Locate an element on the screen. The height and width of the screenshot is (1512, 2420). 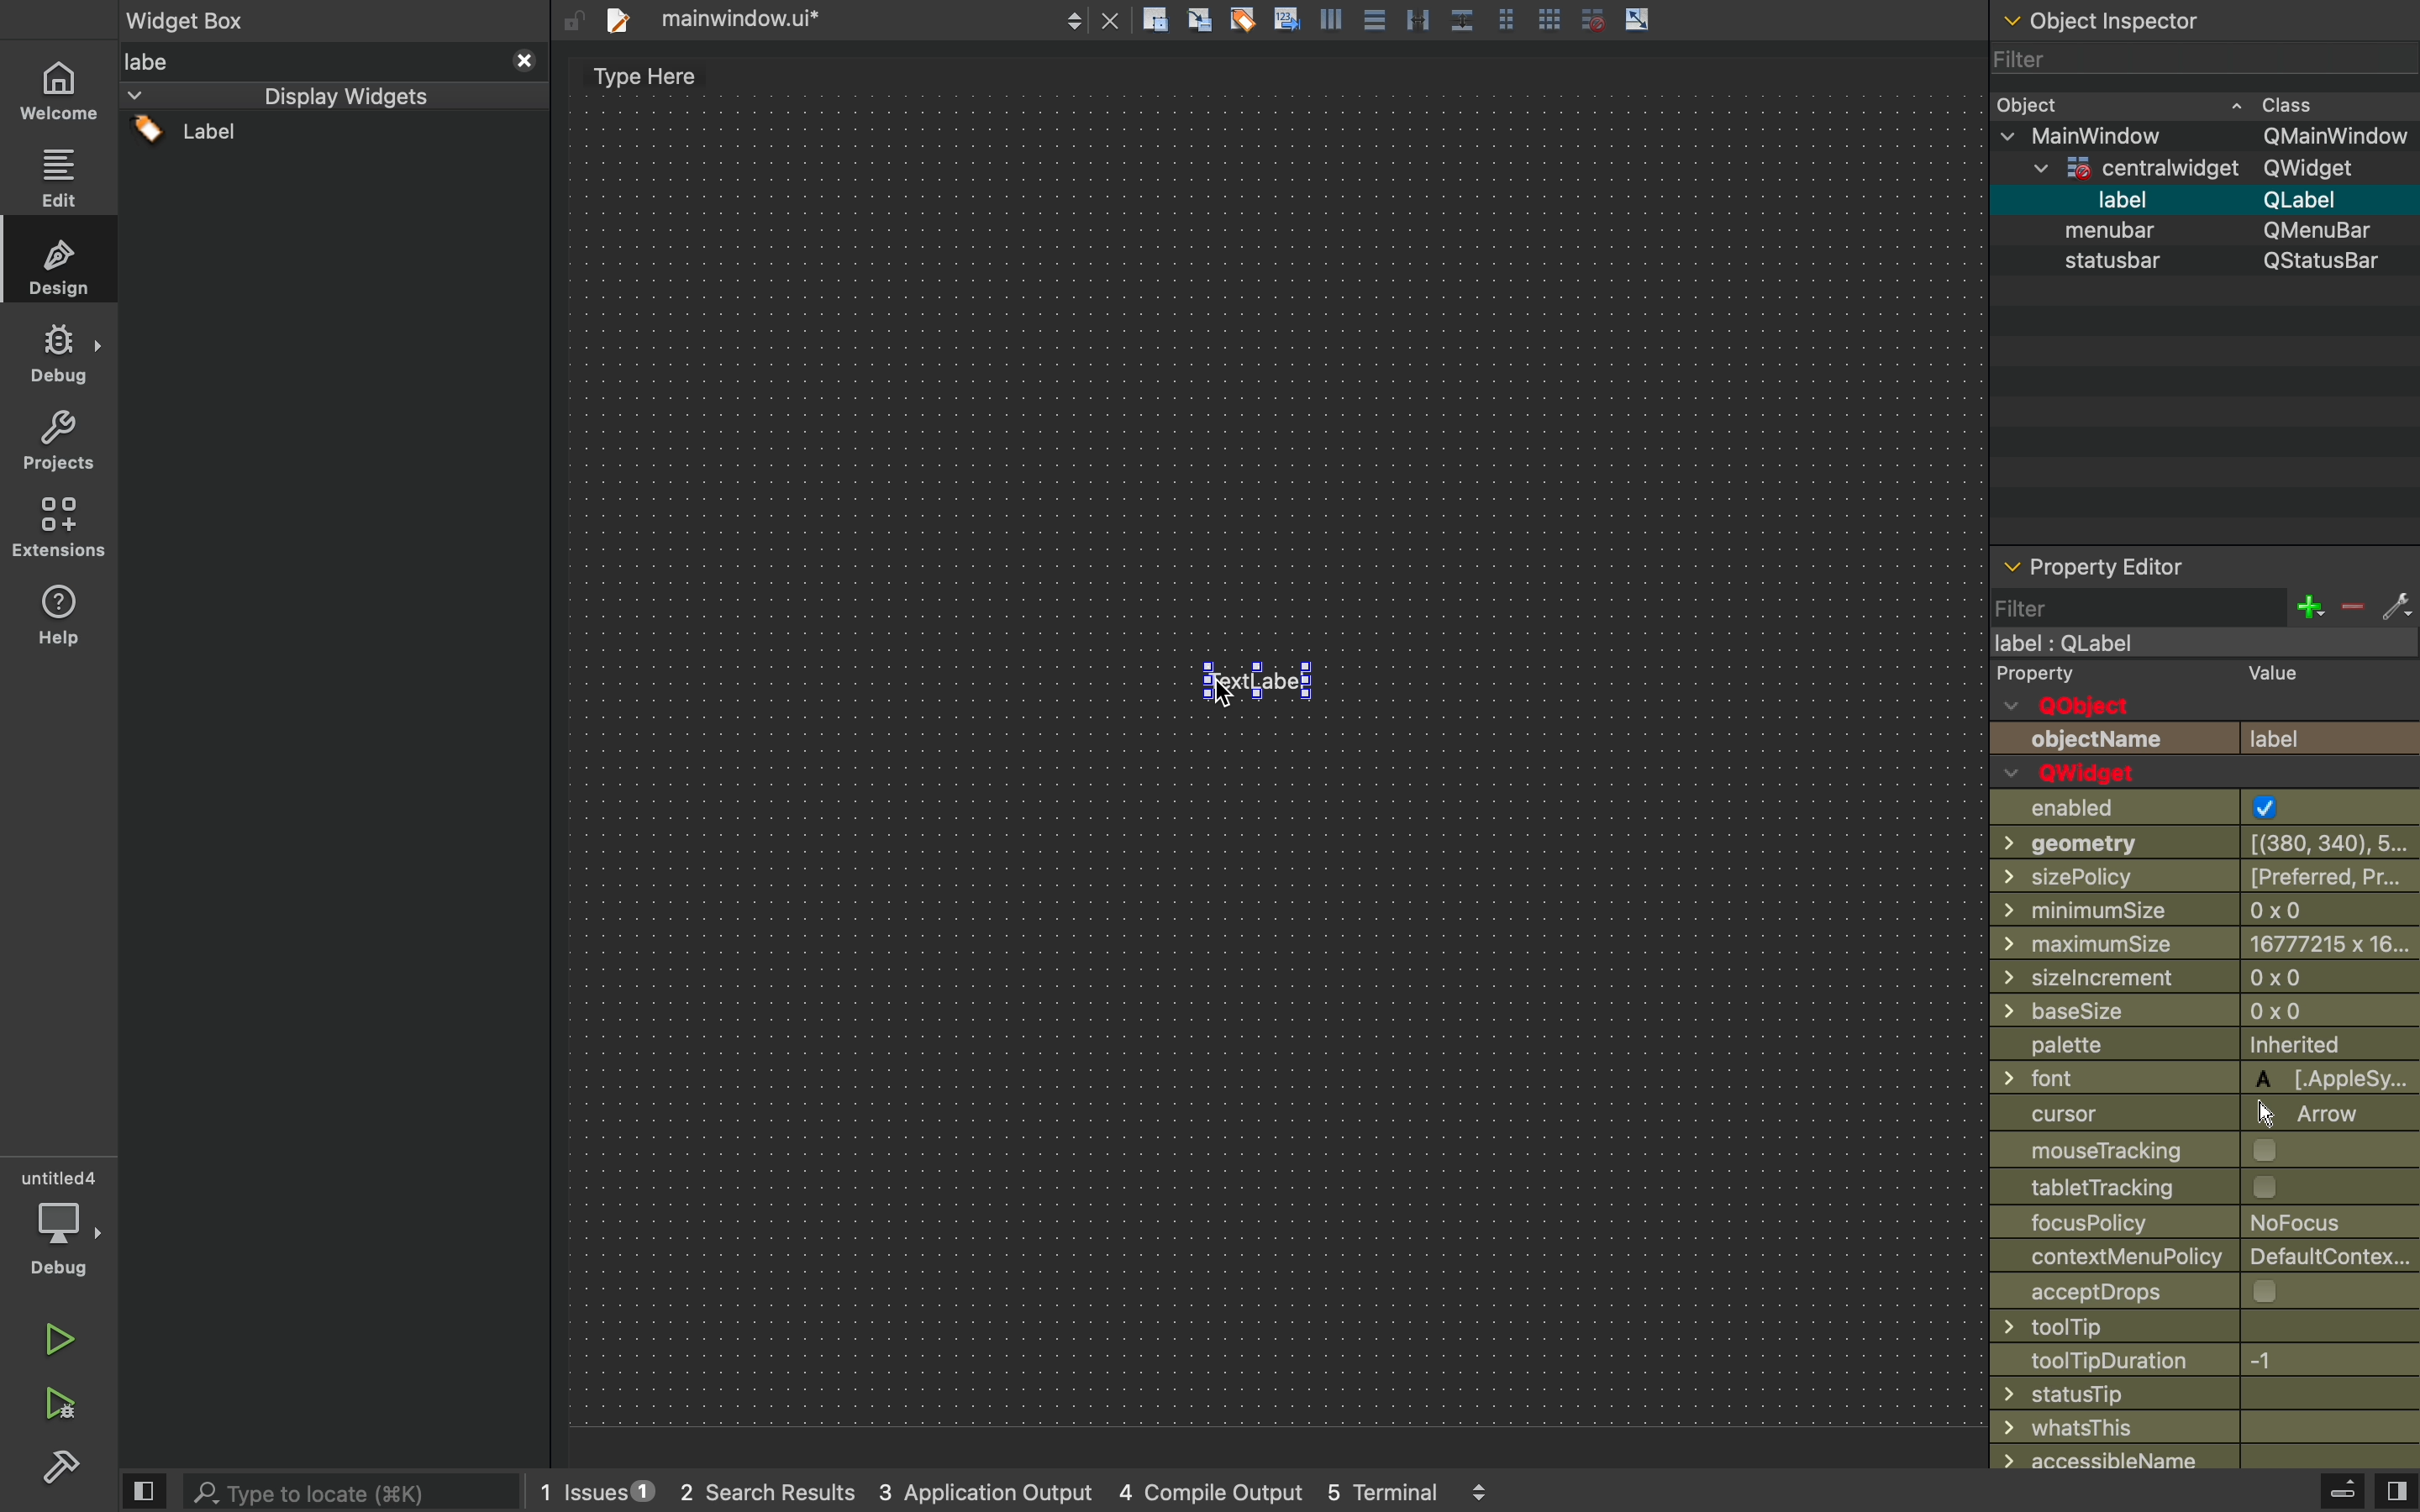
Parallel is located at coordinates (1422, 19).